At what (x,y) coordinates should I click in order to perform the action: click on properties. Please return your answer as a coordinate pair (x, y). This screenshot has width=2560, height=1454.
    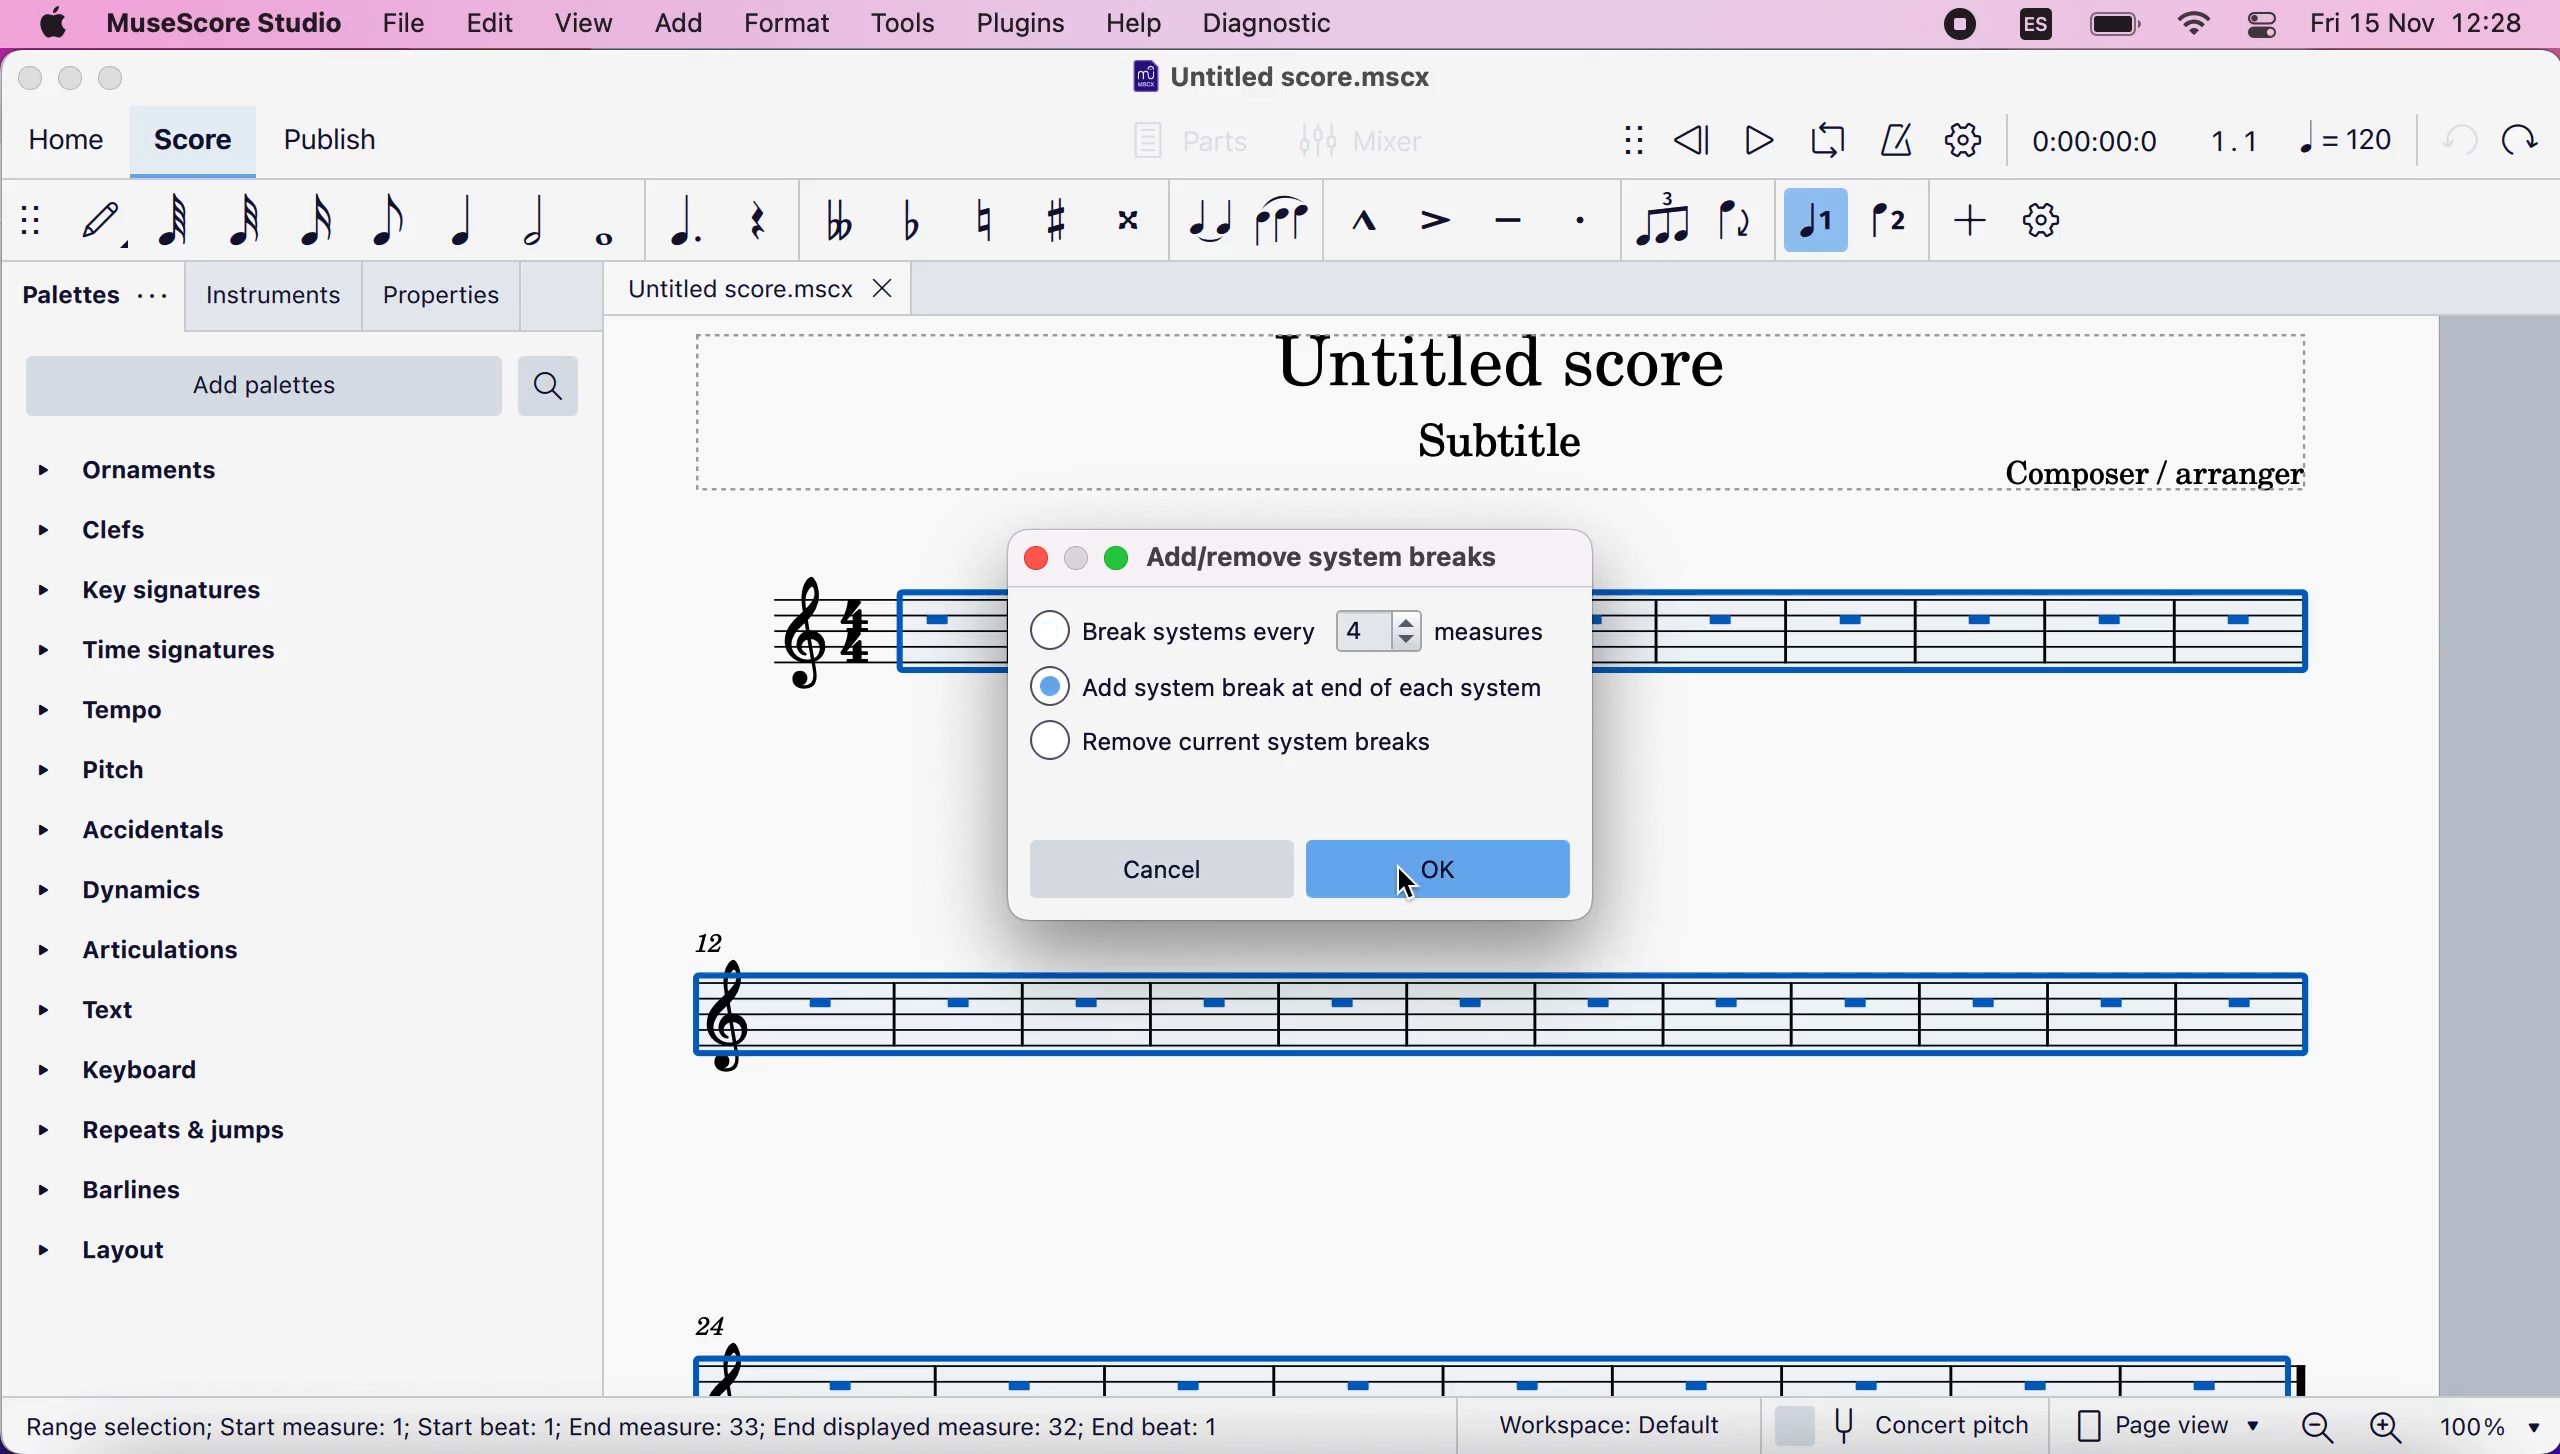
    Looking at the image, I should click on (440, 295).